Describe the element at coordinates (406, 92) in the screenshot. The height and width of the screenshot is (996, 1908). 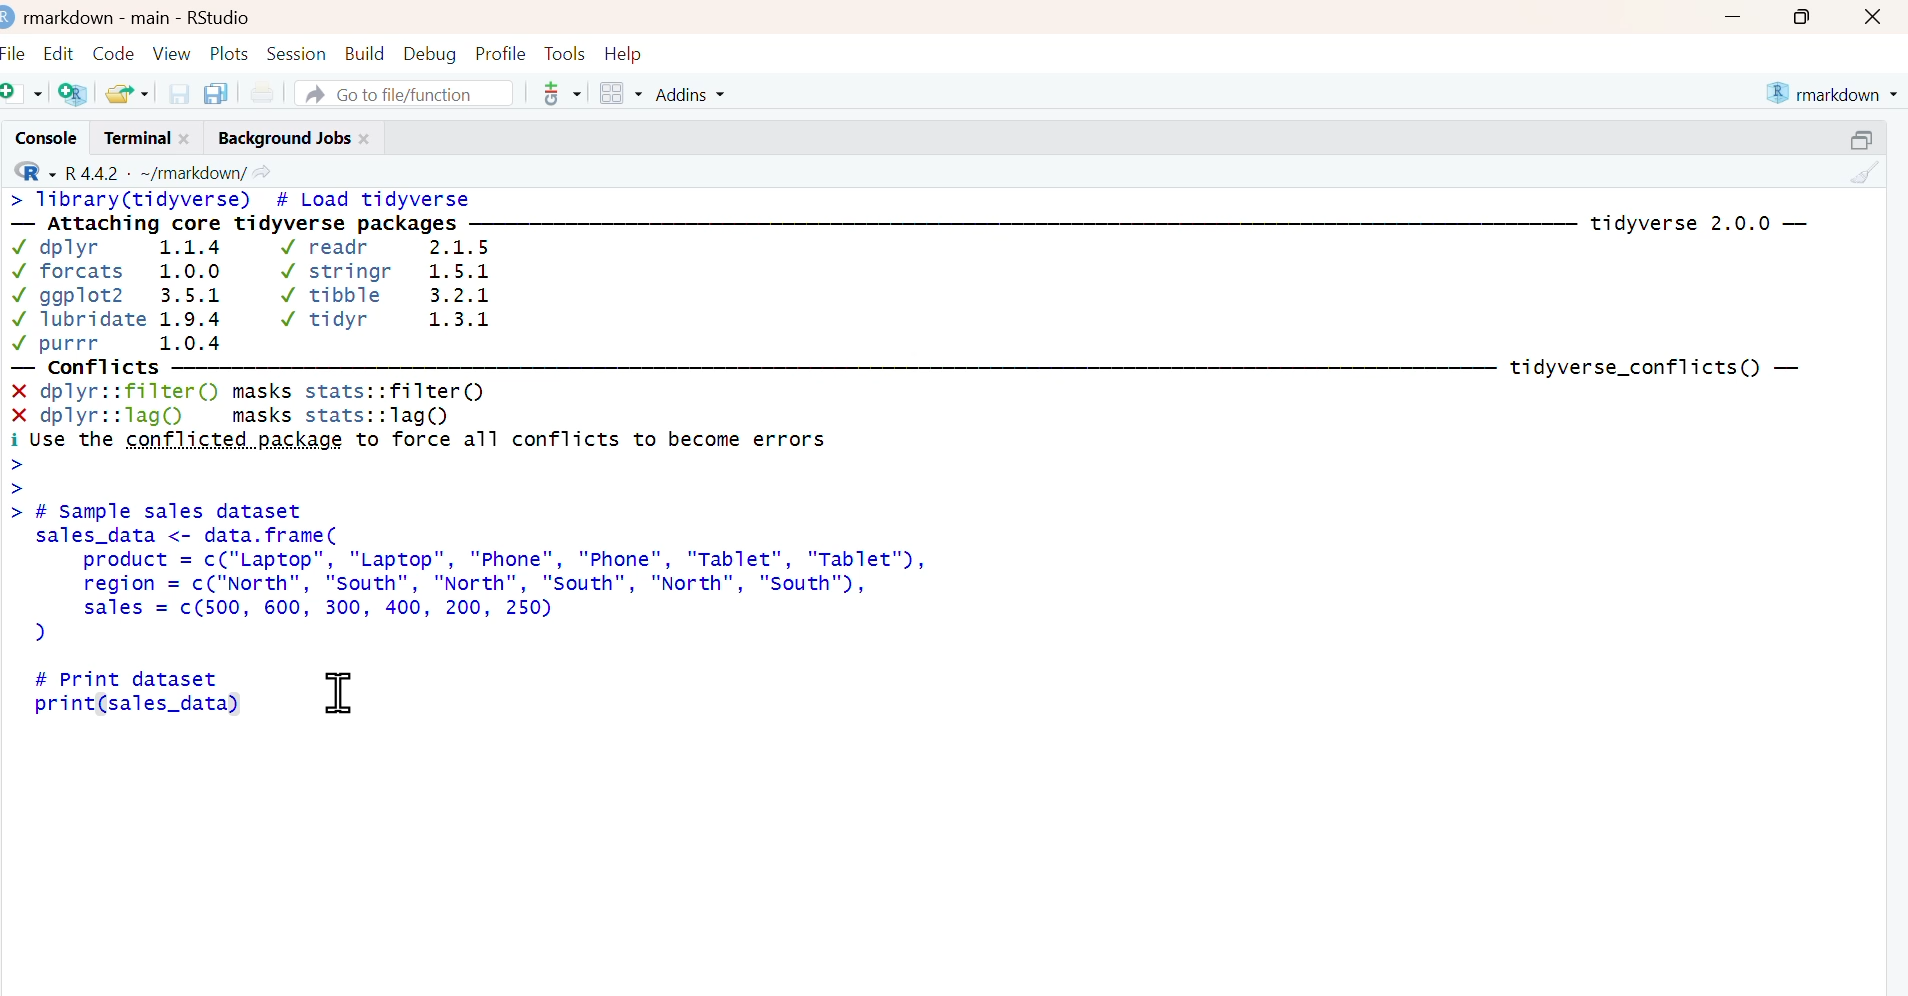
I see `Go to file/function` at that location.